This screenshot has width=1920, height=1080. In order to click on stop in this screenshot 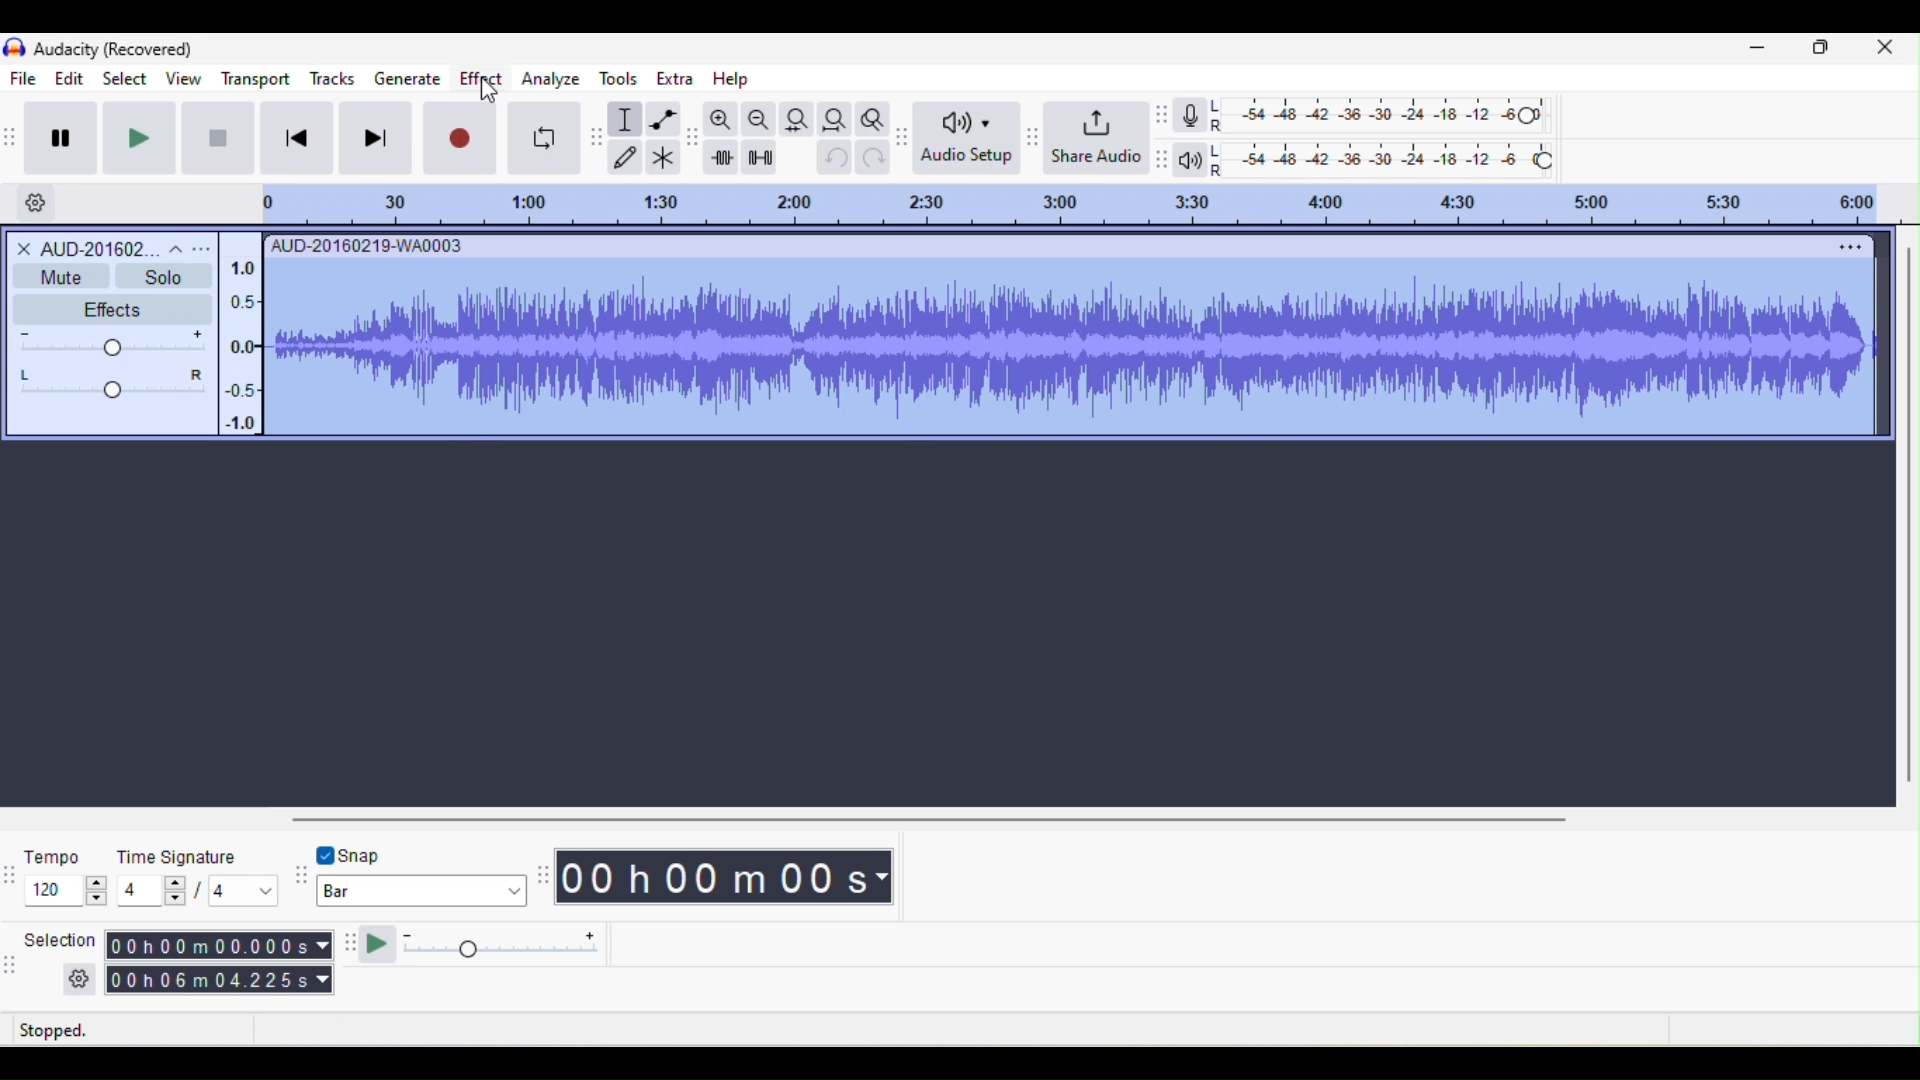, I will do `click(215, 137)`.